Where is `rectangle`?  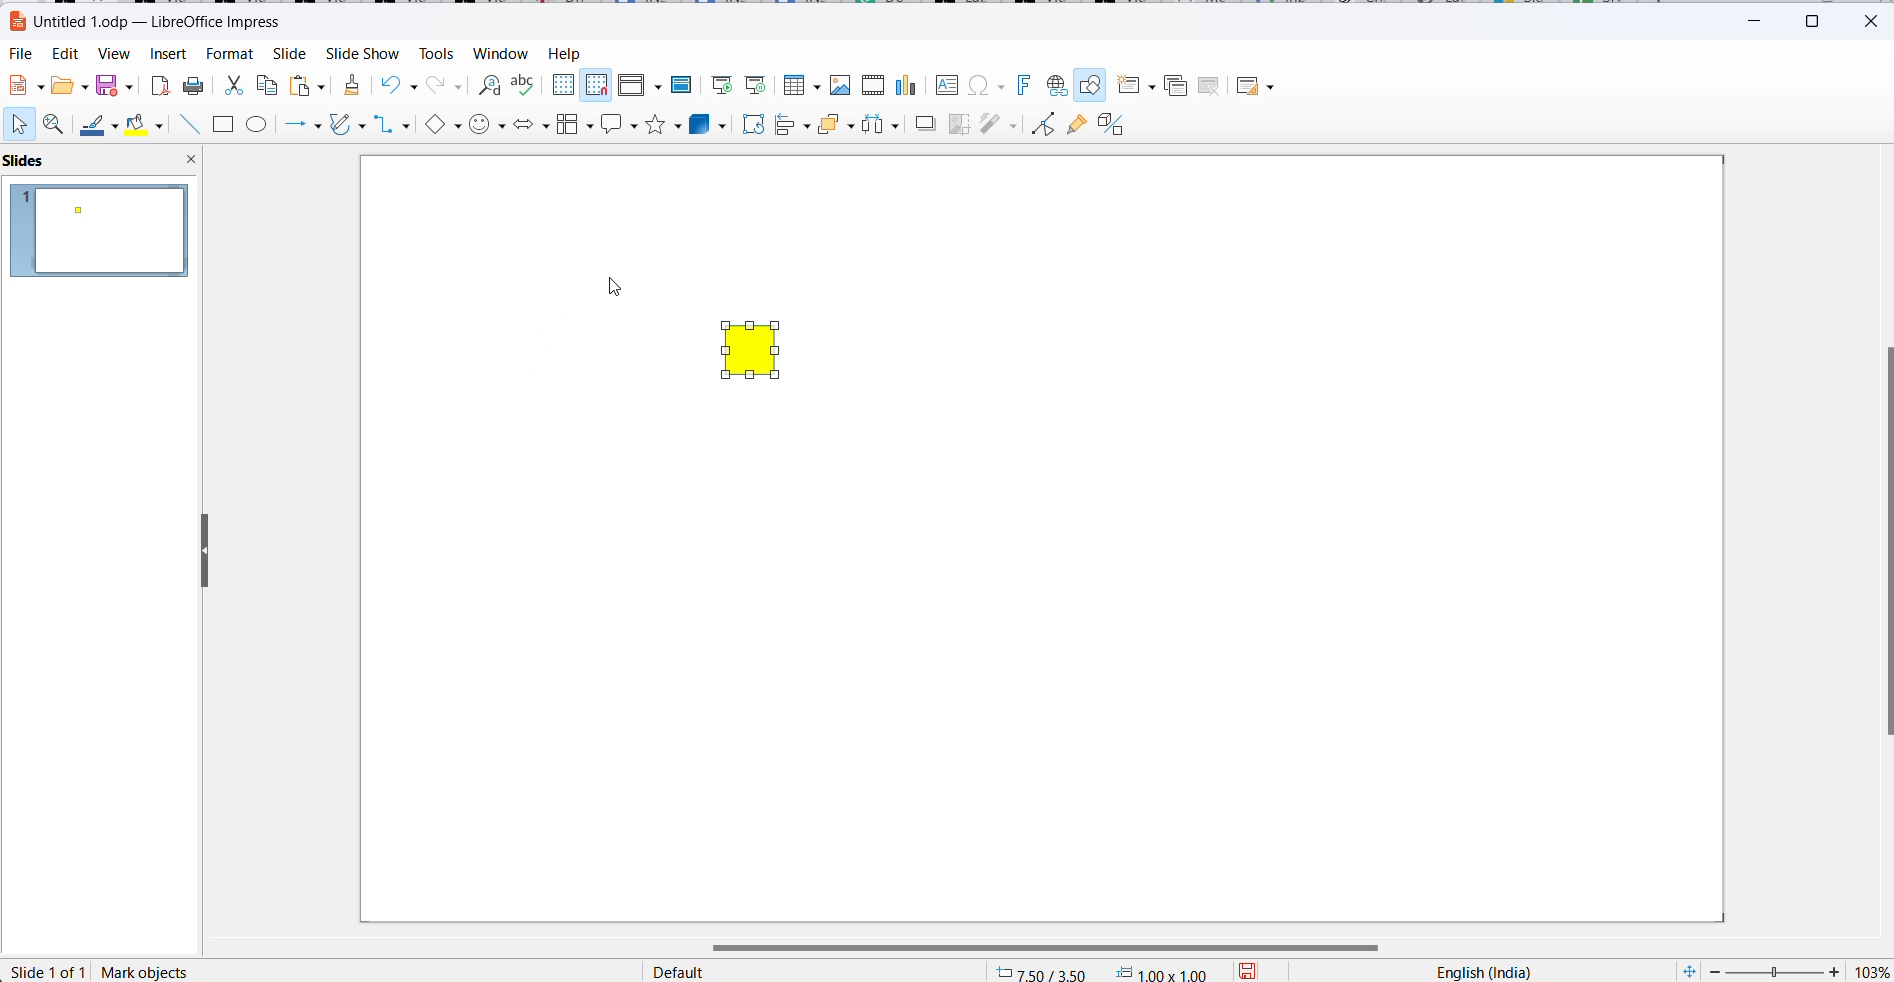
rectangle is located at coordinates (223, 126).